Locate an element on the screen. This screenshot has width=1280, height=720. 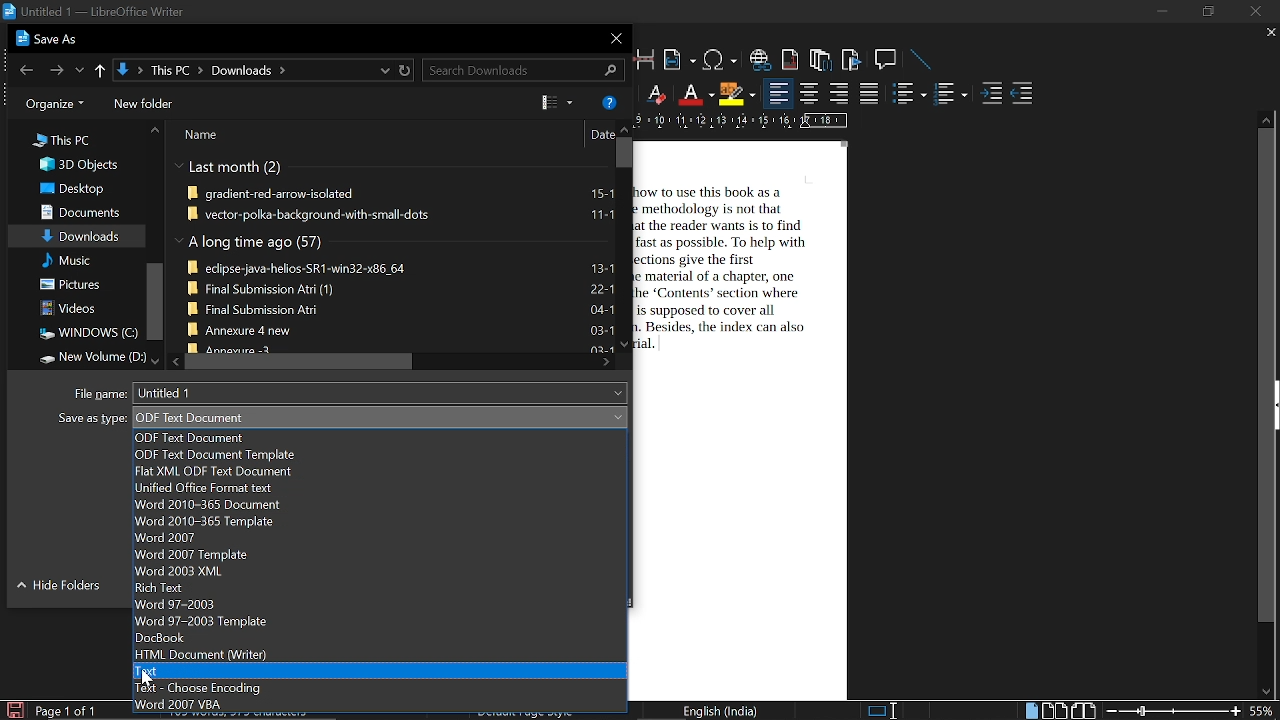
single page view is located at coordinates (1030, 710).